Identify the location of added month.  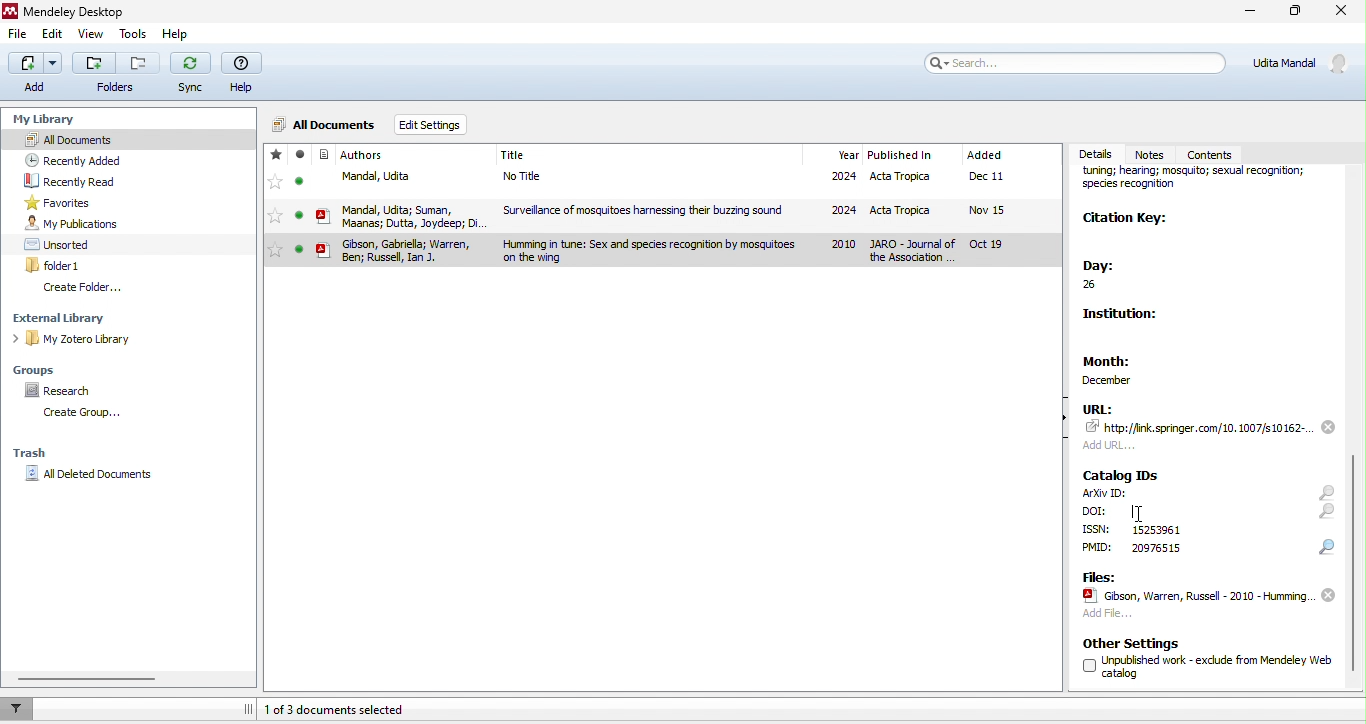
(984, 155).